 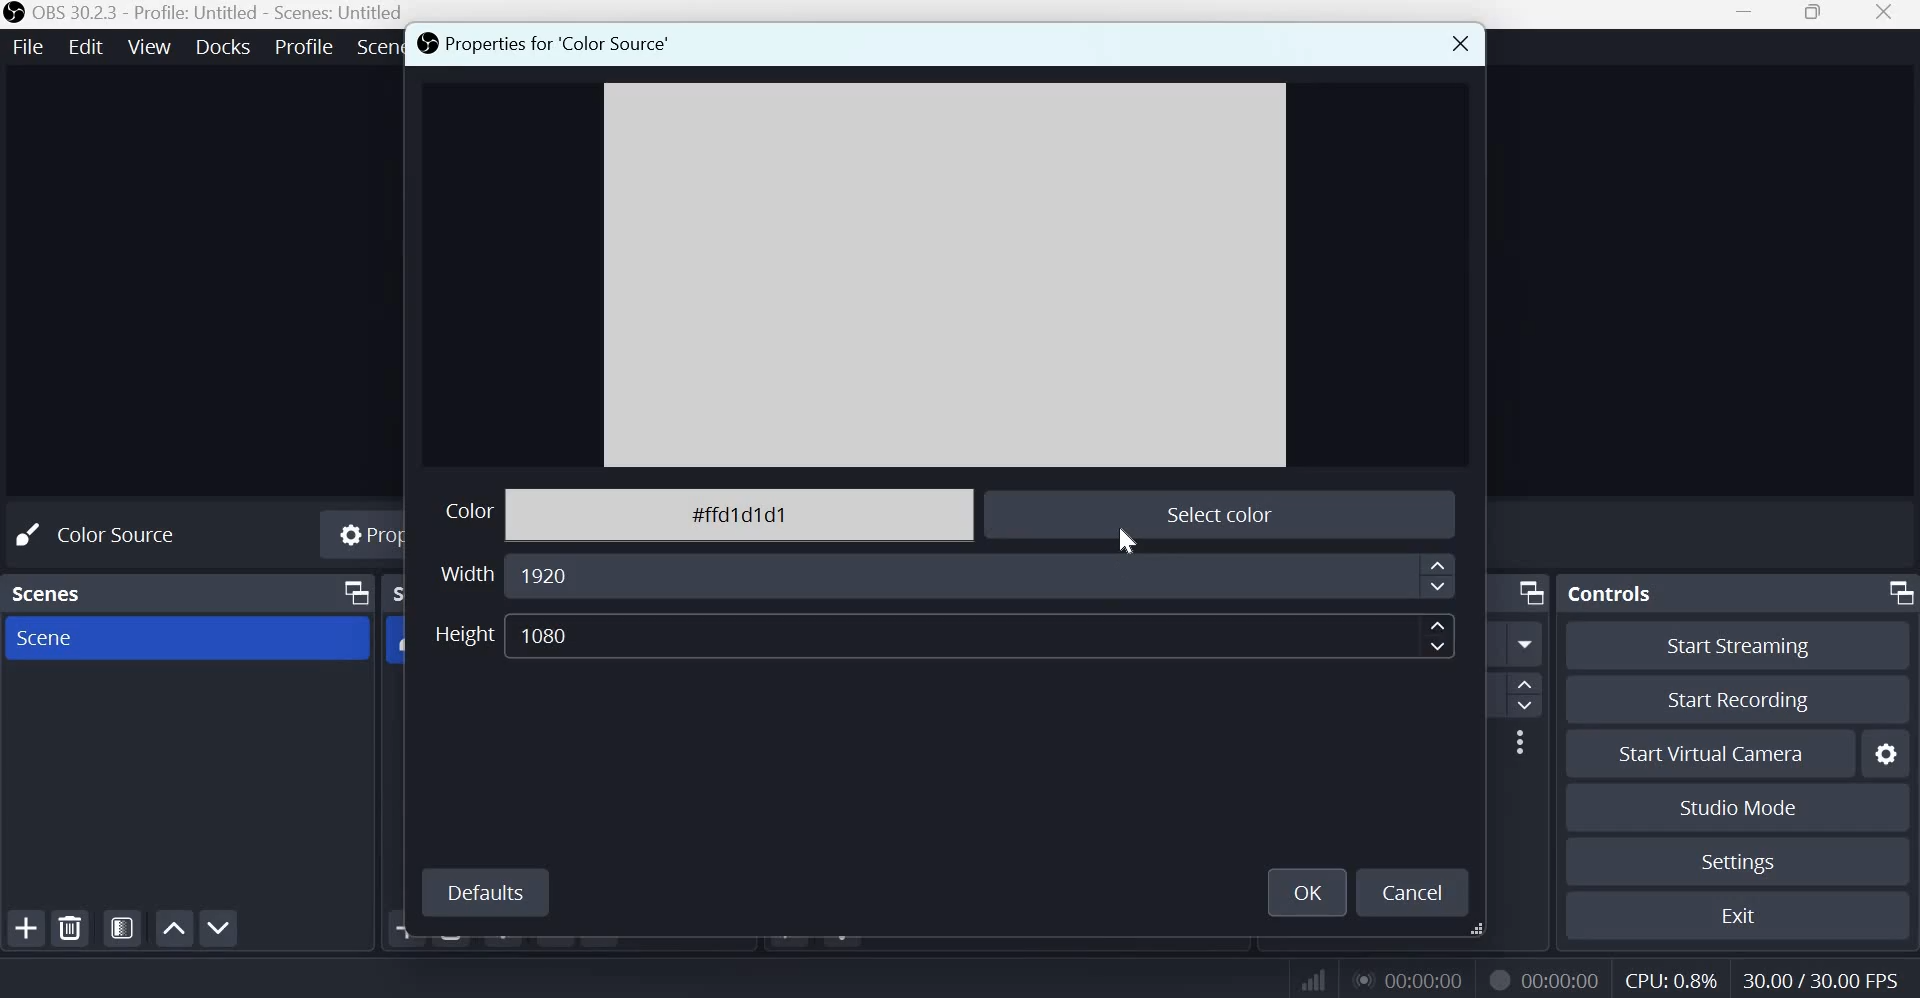 I want to click on Open scene filters, so click(x=122, y=929).